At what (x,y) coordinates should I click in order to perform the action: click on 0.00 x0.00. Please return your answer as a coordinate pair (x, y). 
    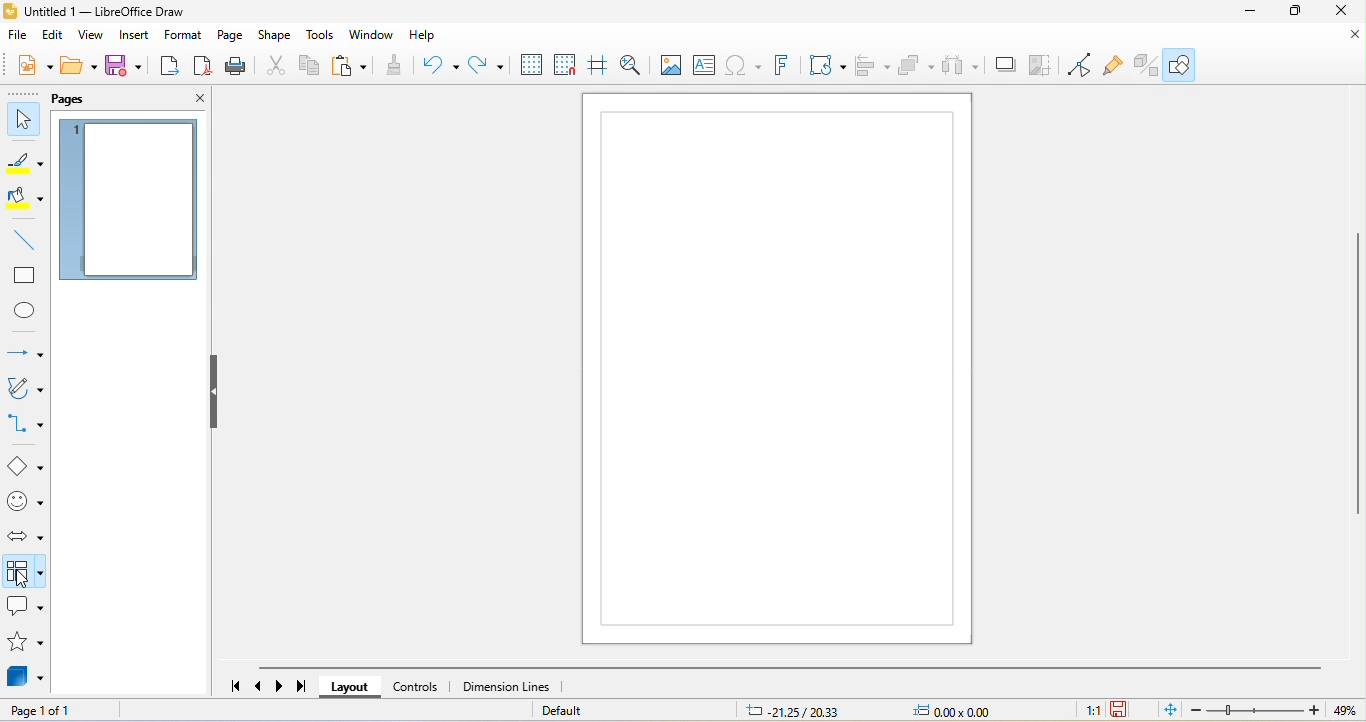
    Looking at the image, I should click on (954, 711).